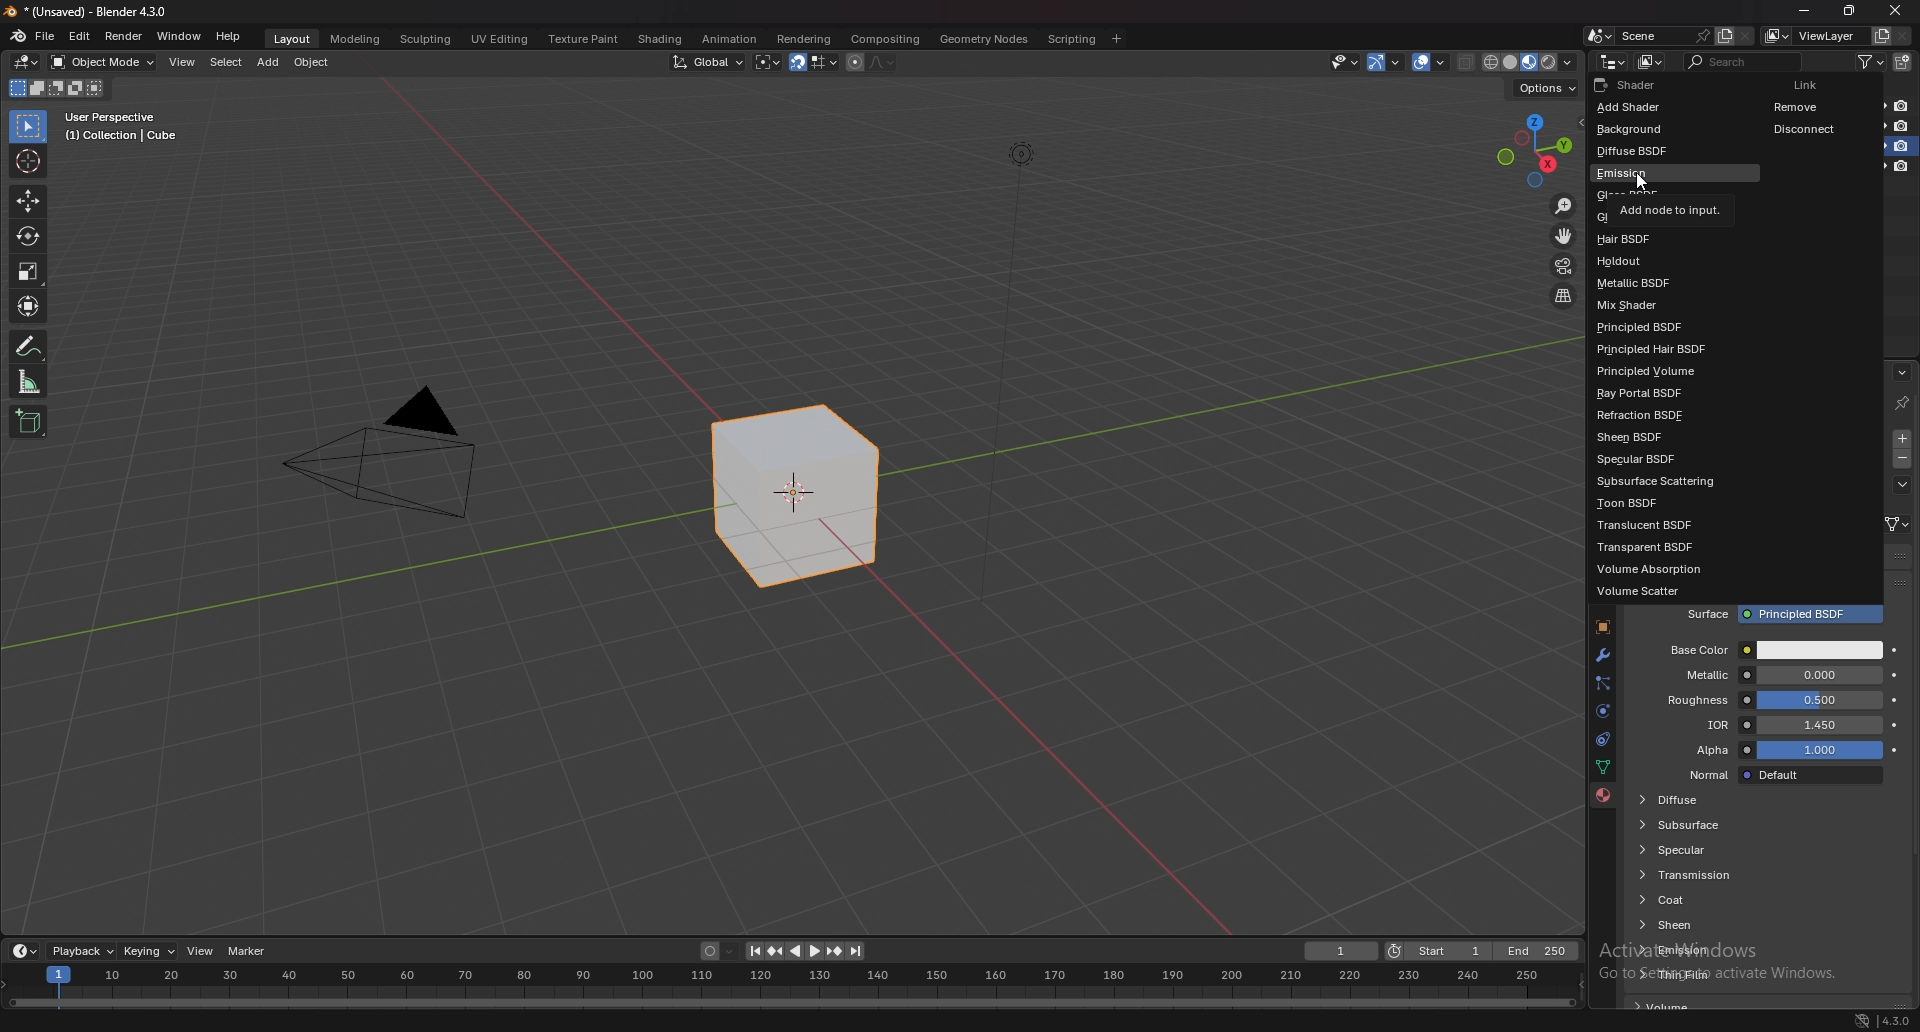  I want to click on subsurface, so click(1705, 824).